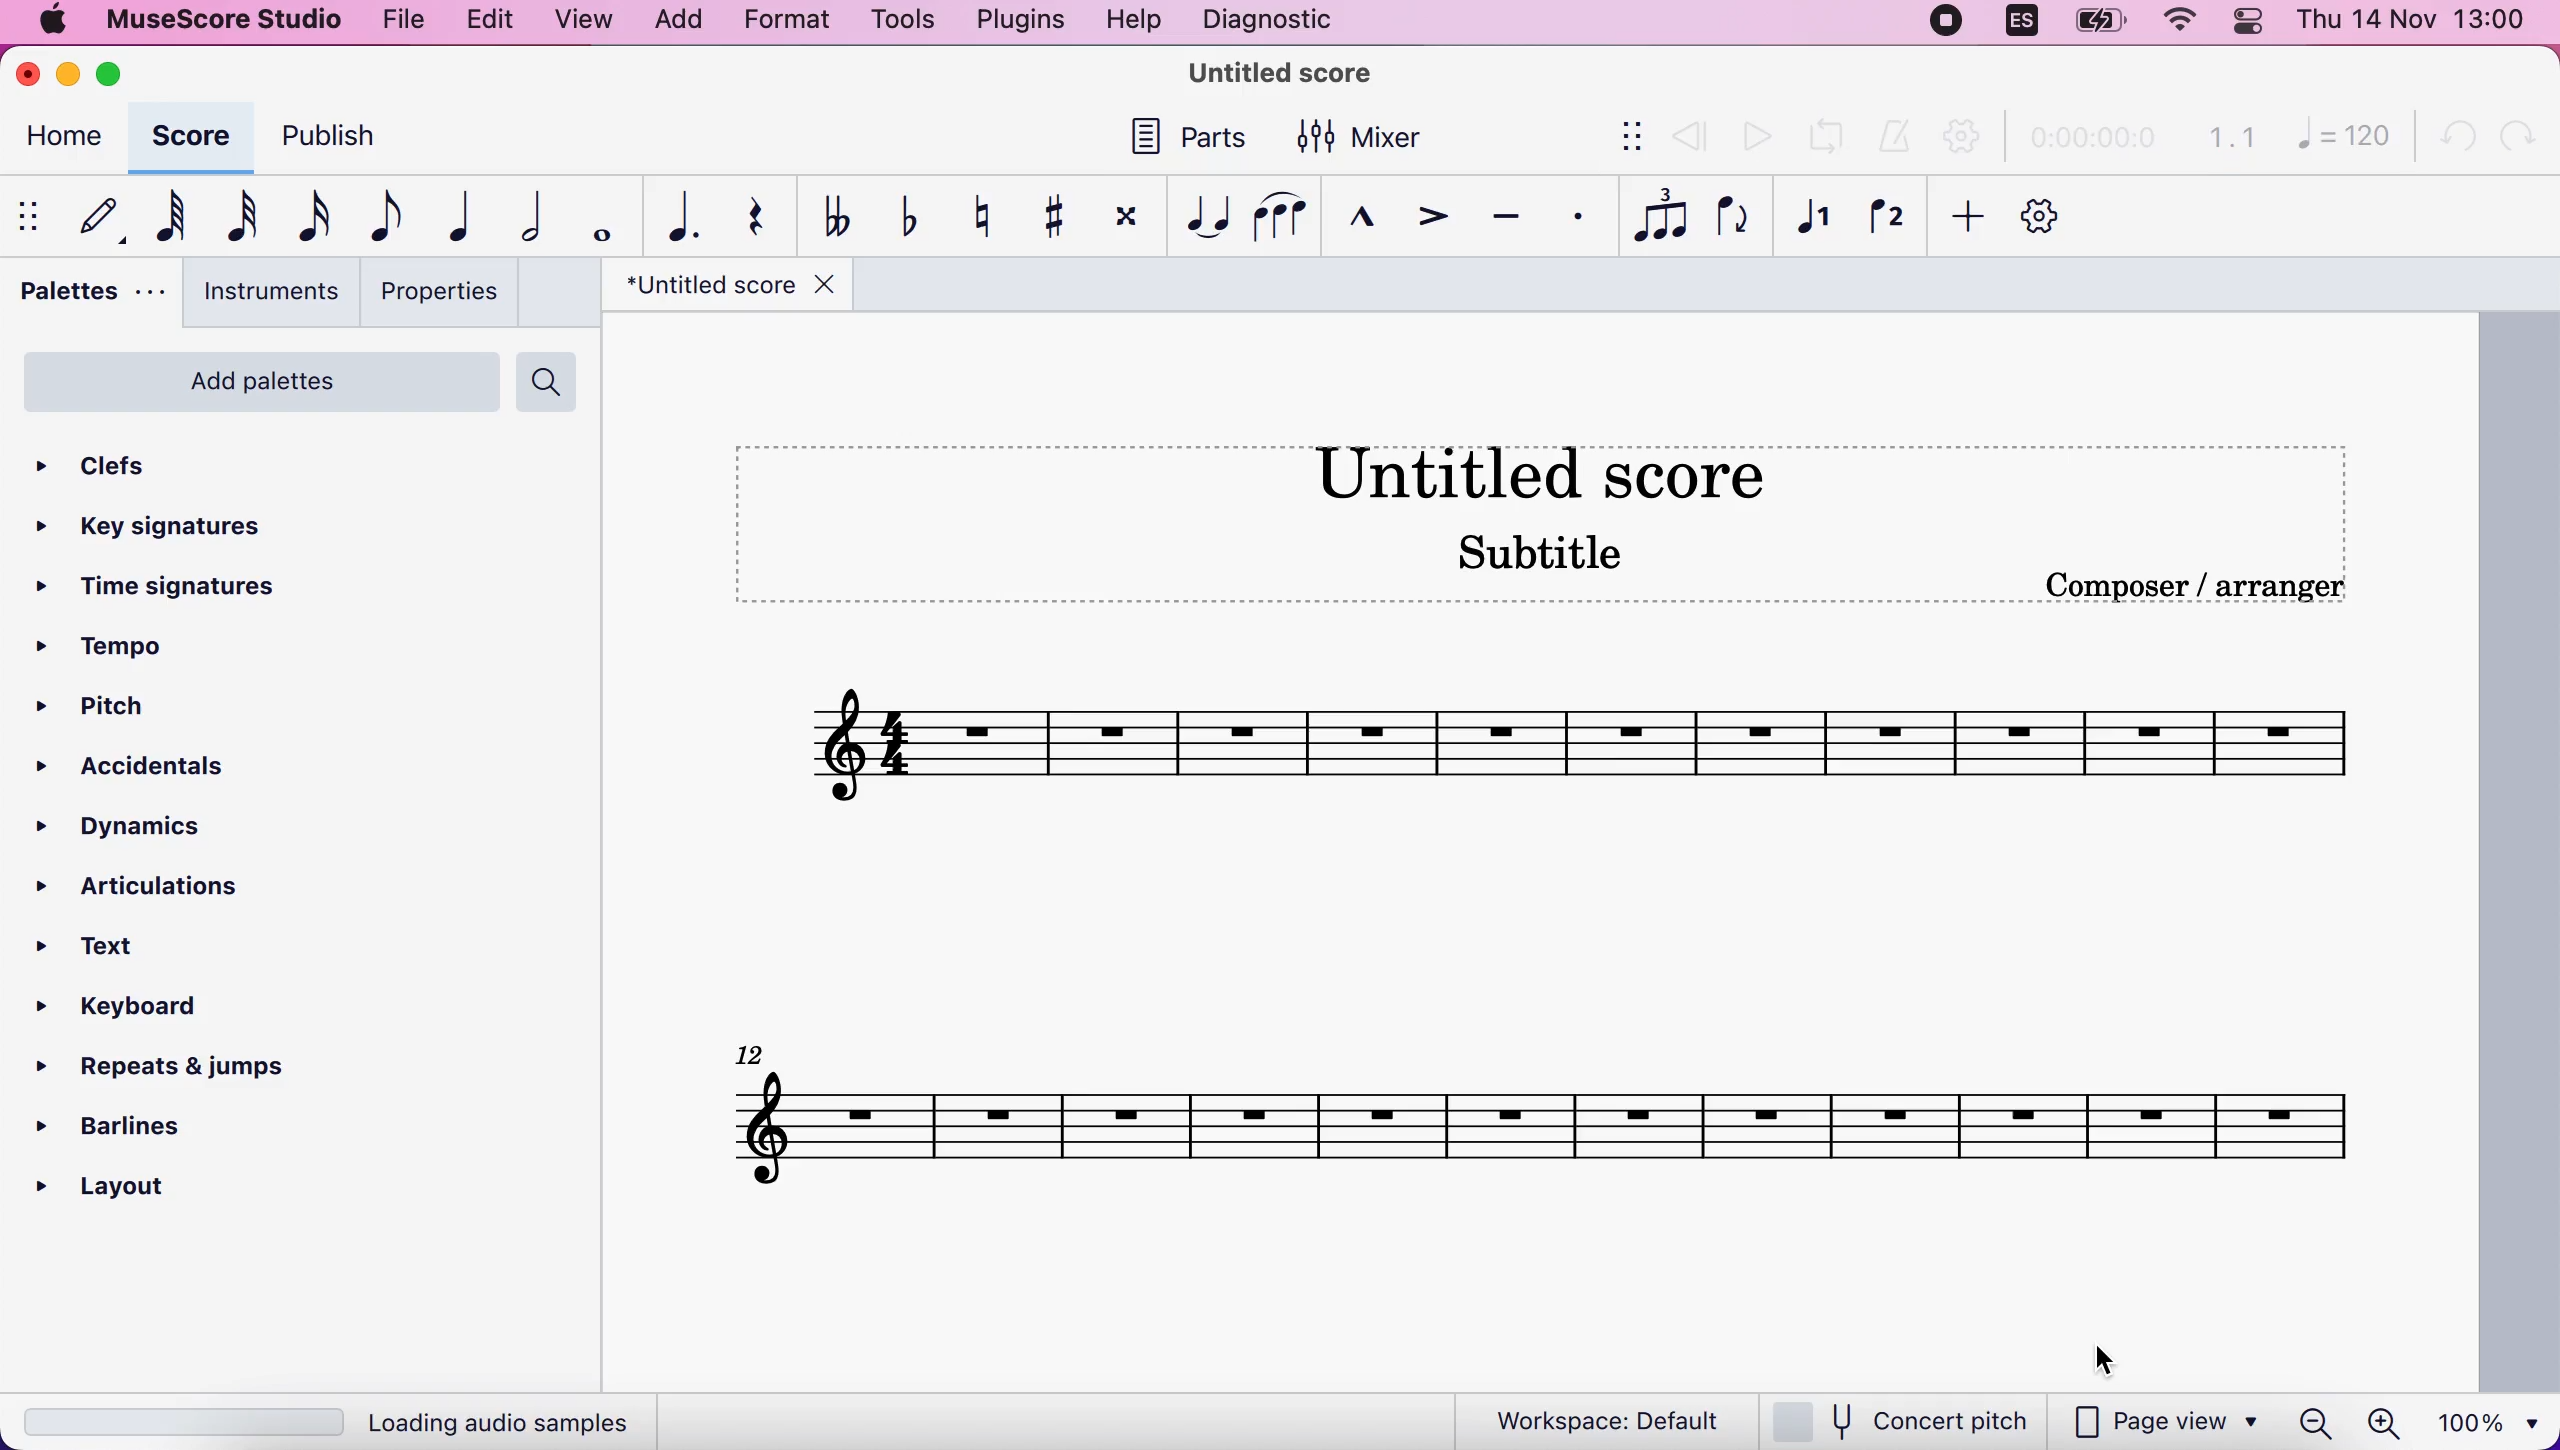 The height and width of the screenshot is (1450, 2560). I want to click on augmentation dot, so click(678, 218).